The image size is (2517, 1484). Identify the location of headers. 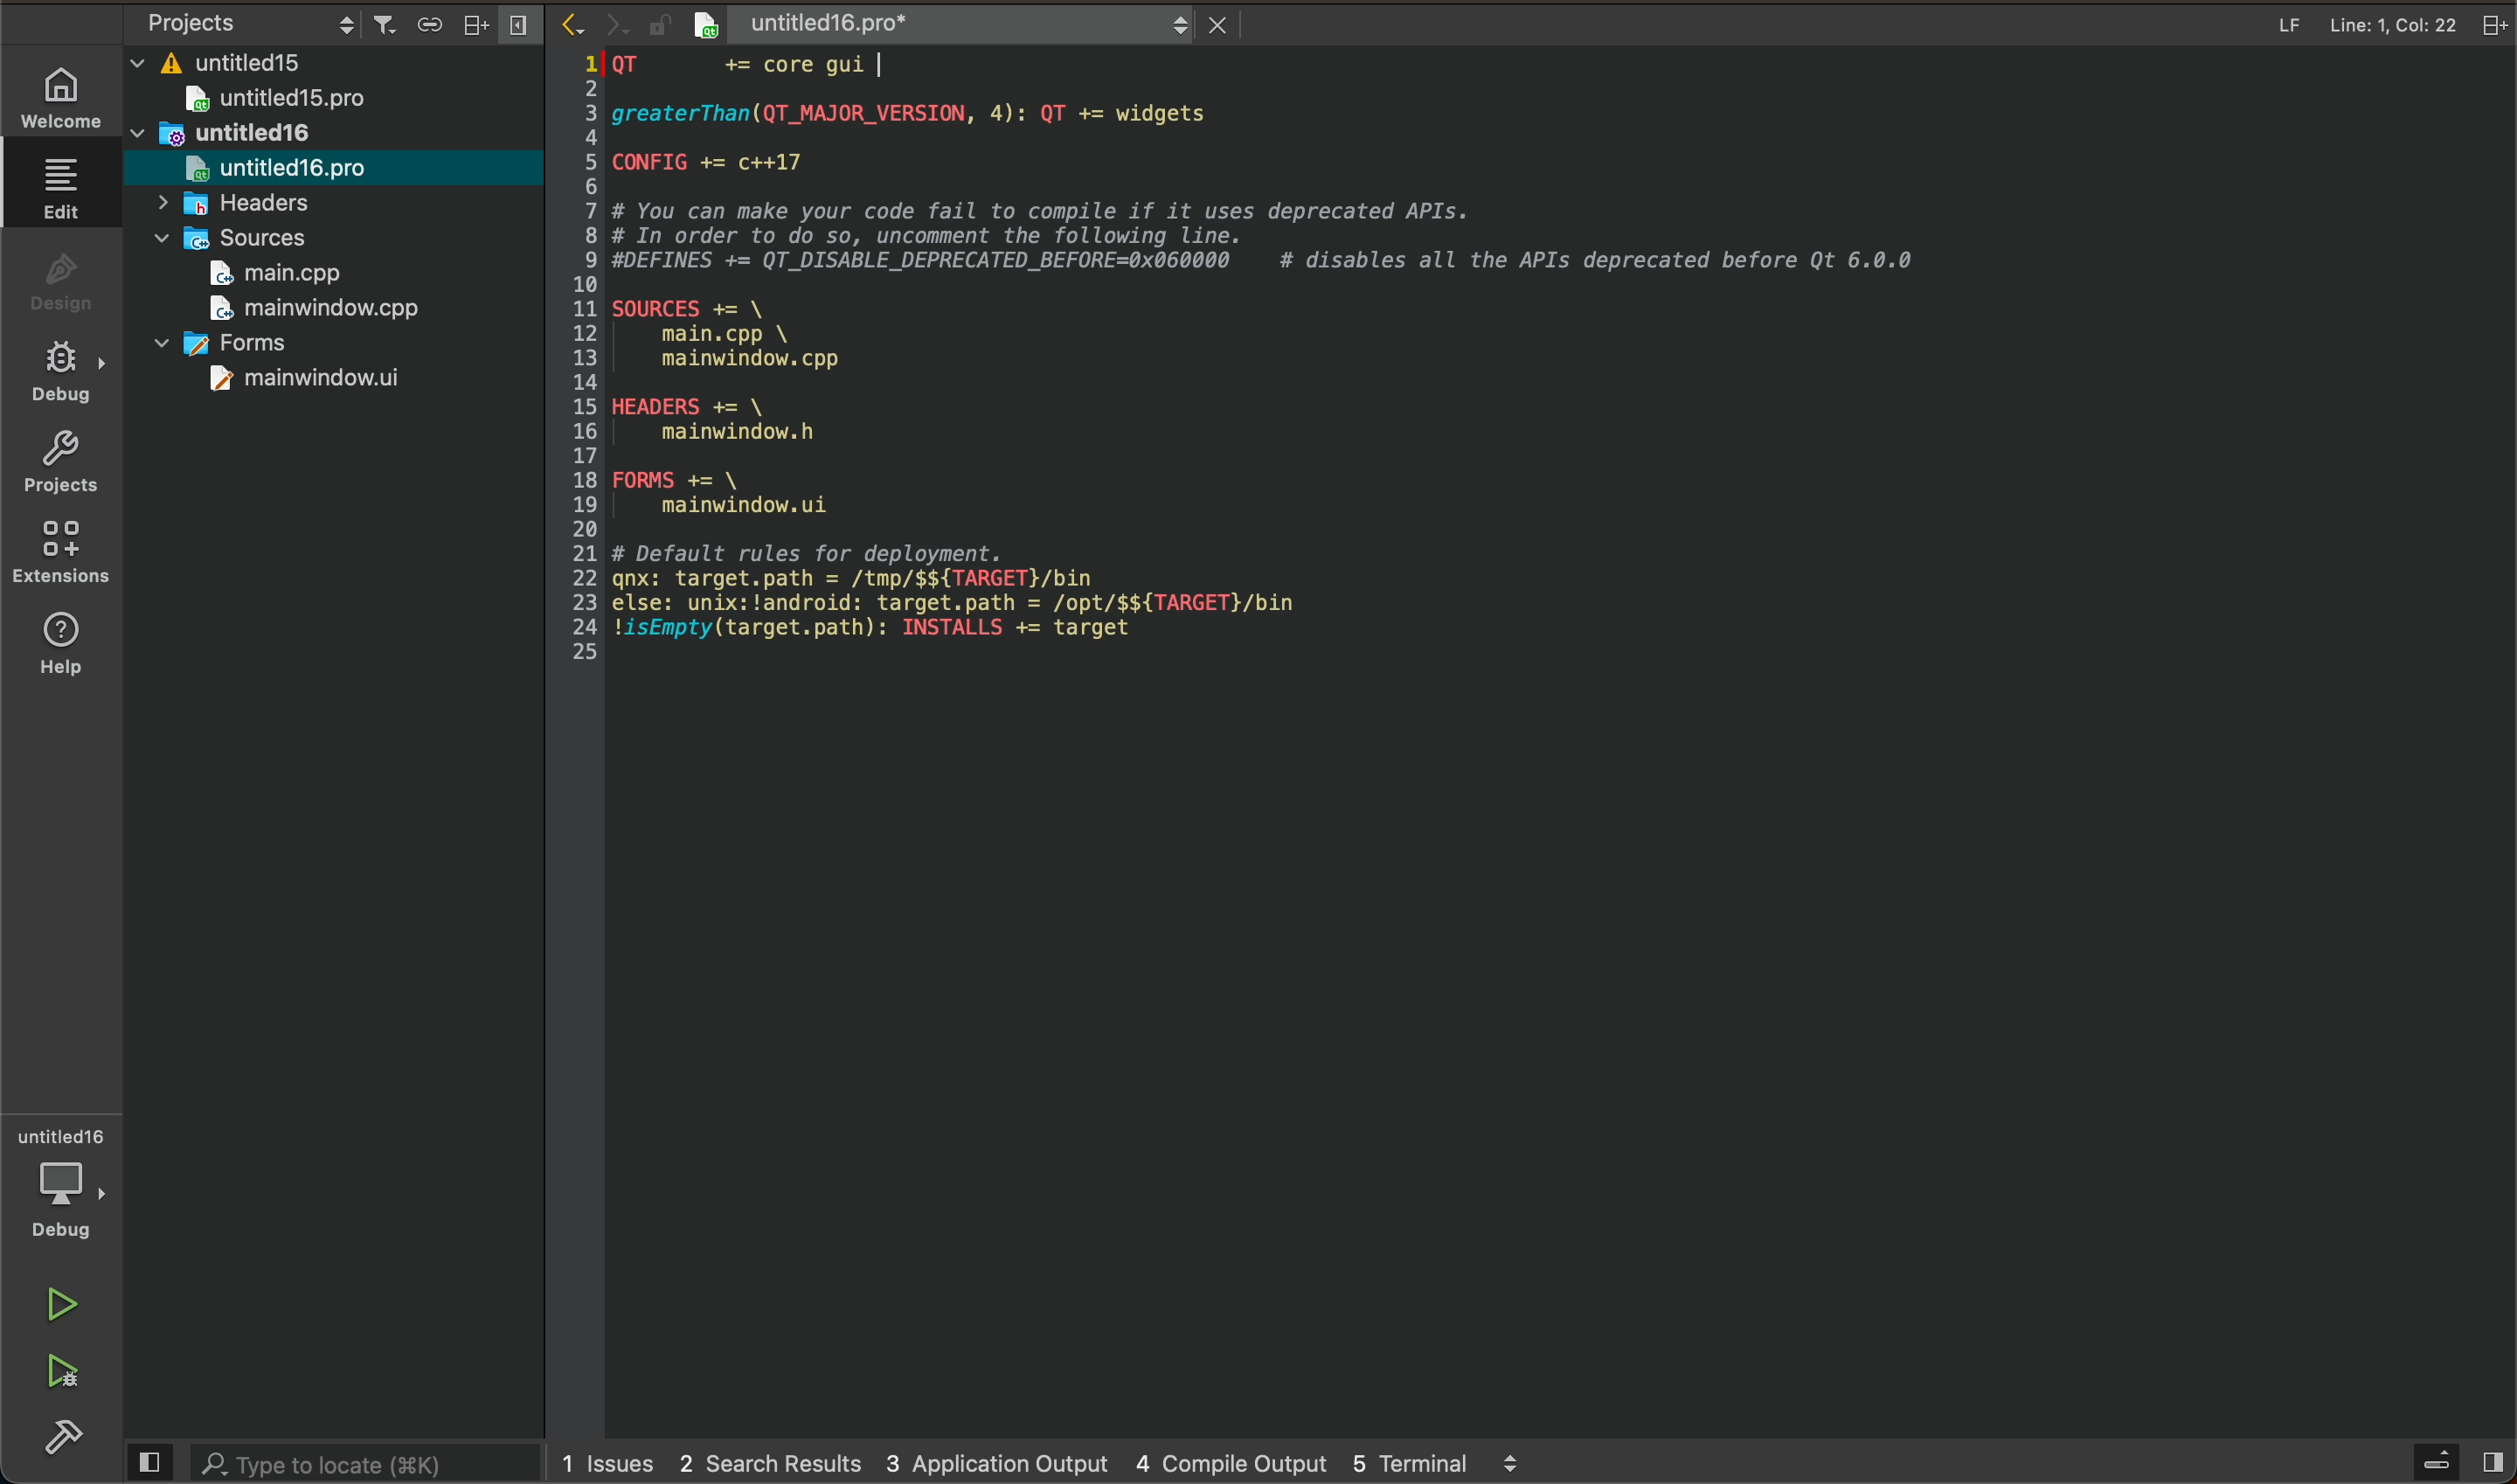
(254, 205).